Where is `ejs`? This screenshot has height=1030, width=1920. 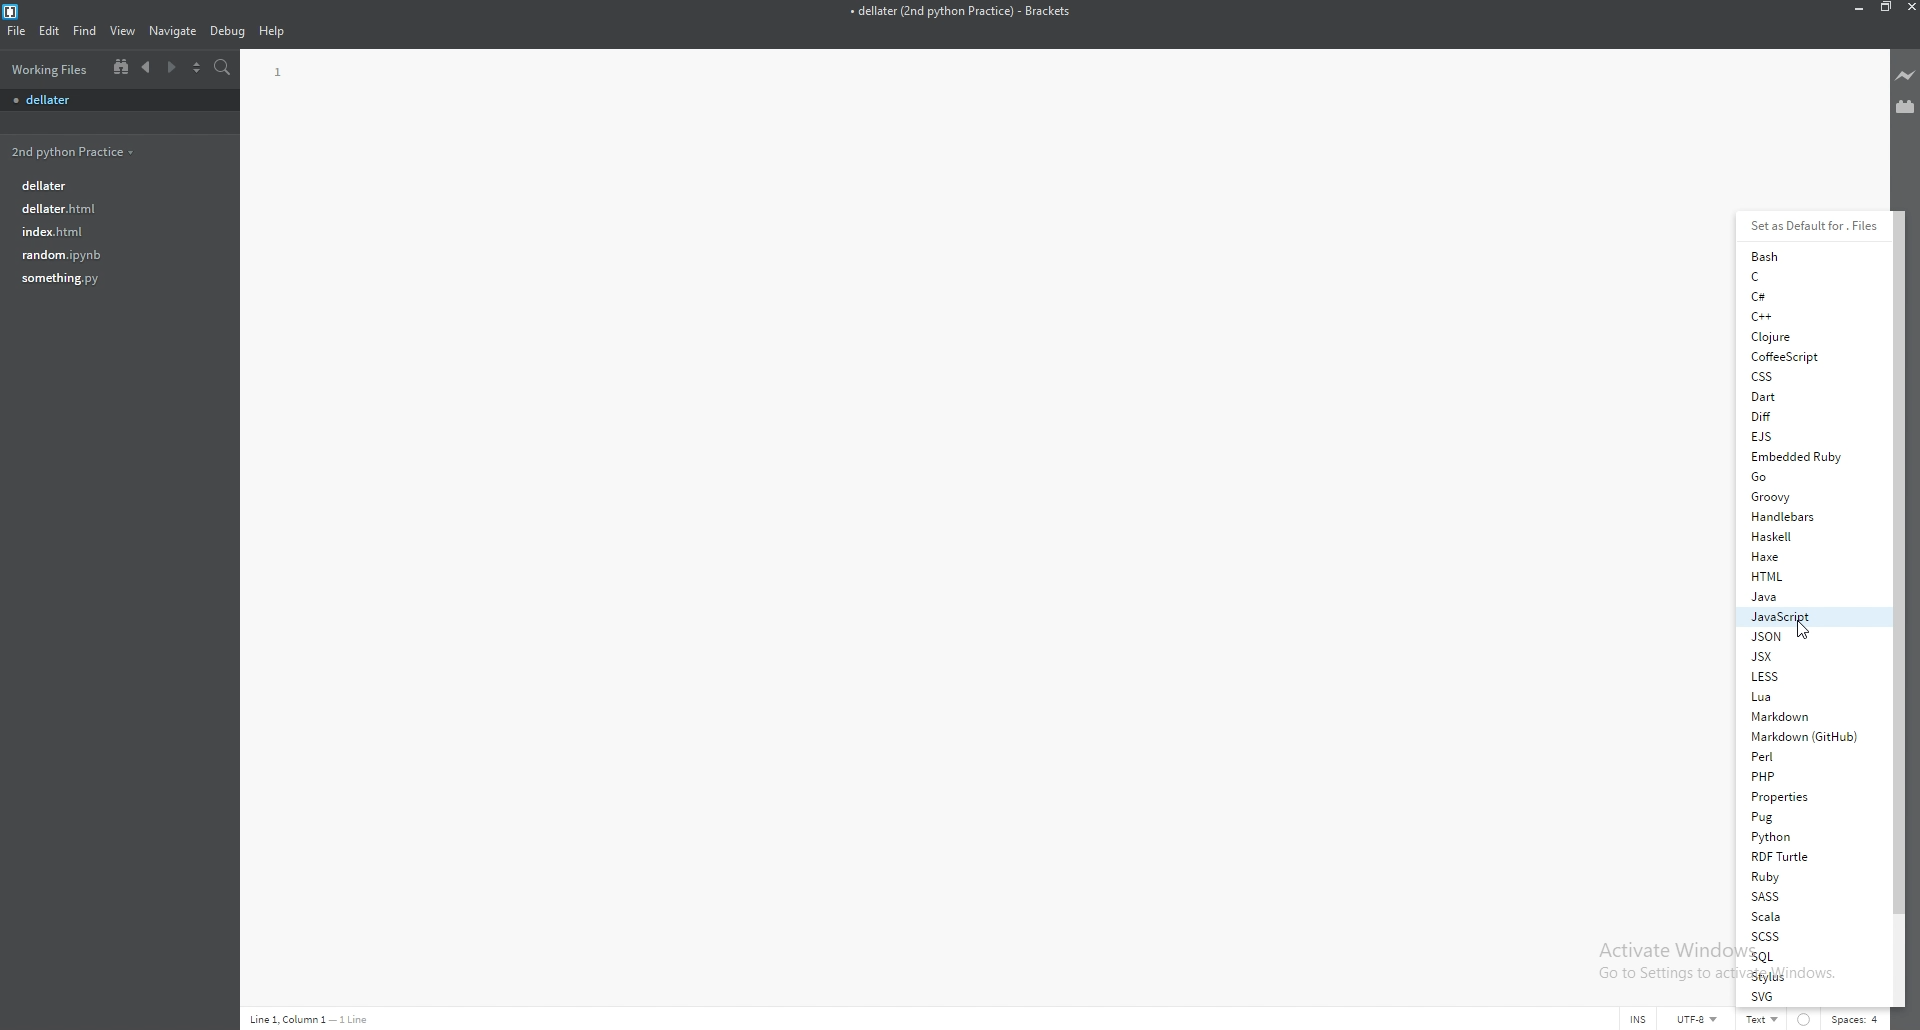 ejs is located at coordinates (1802, 435).